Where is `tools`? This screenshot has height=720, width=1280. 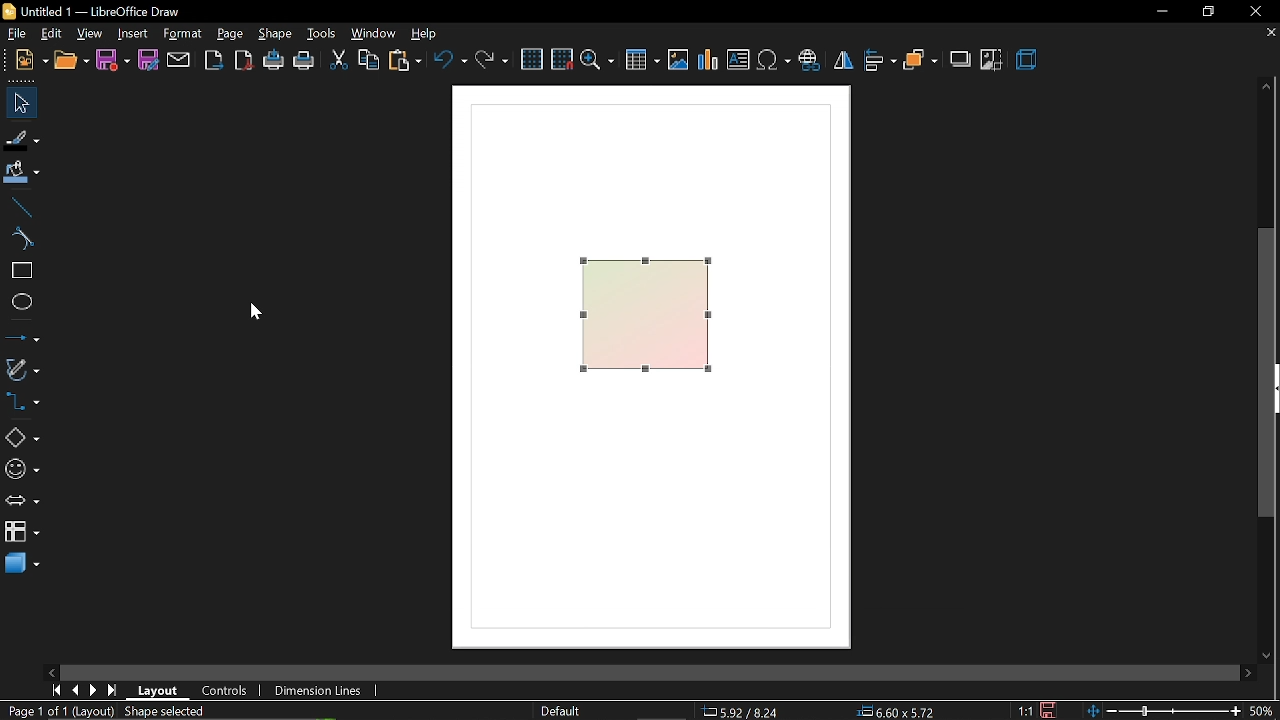
tools is located at coordinates (323, 35).